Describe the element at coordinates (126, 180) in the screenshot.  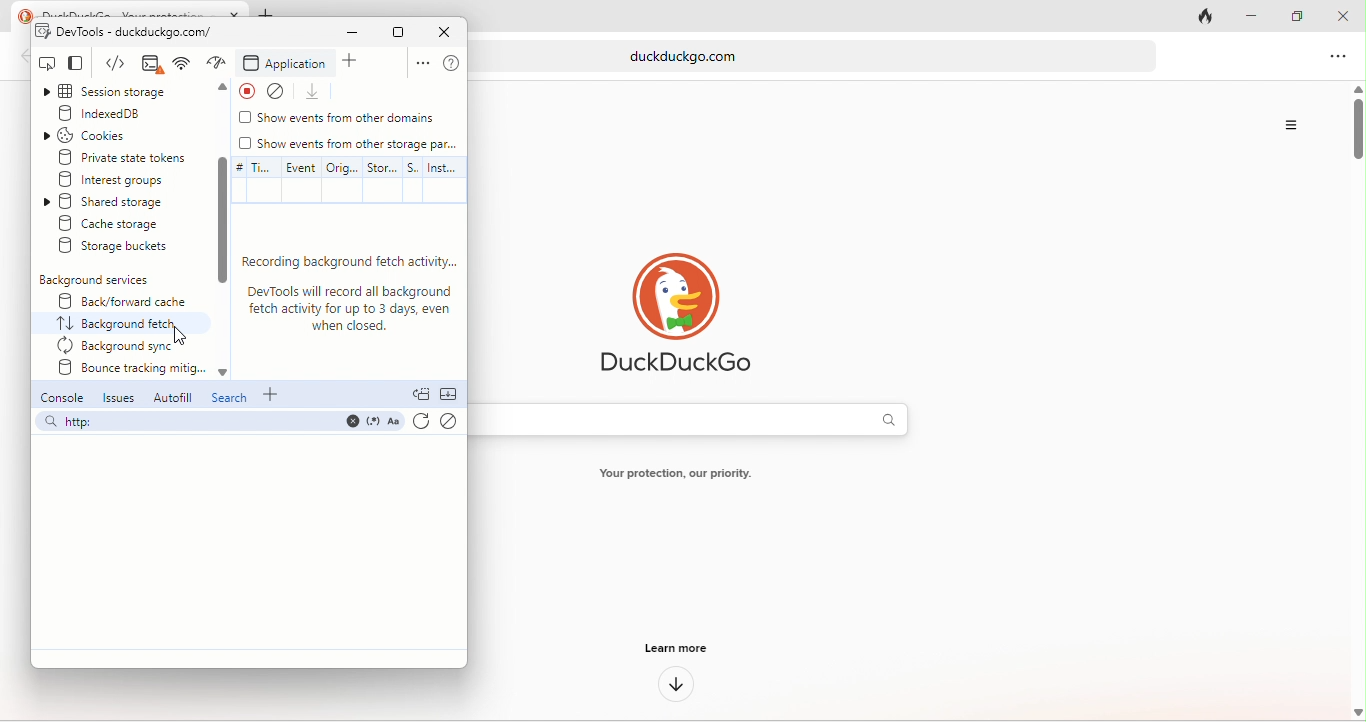
I see `interest groups` at that location.